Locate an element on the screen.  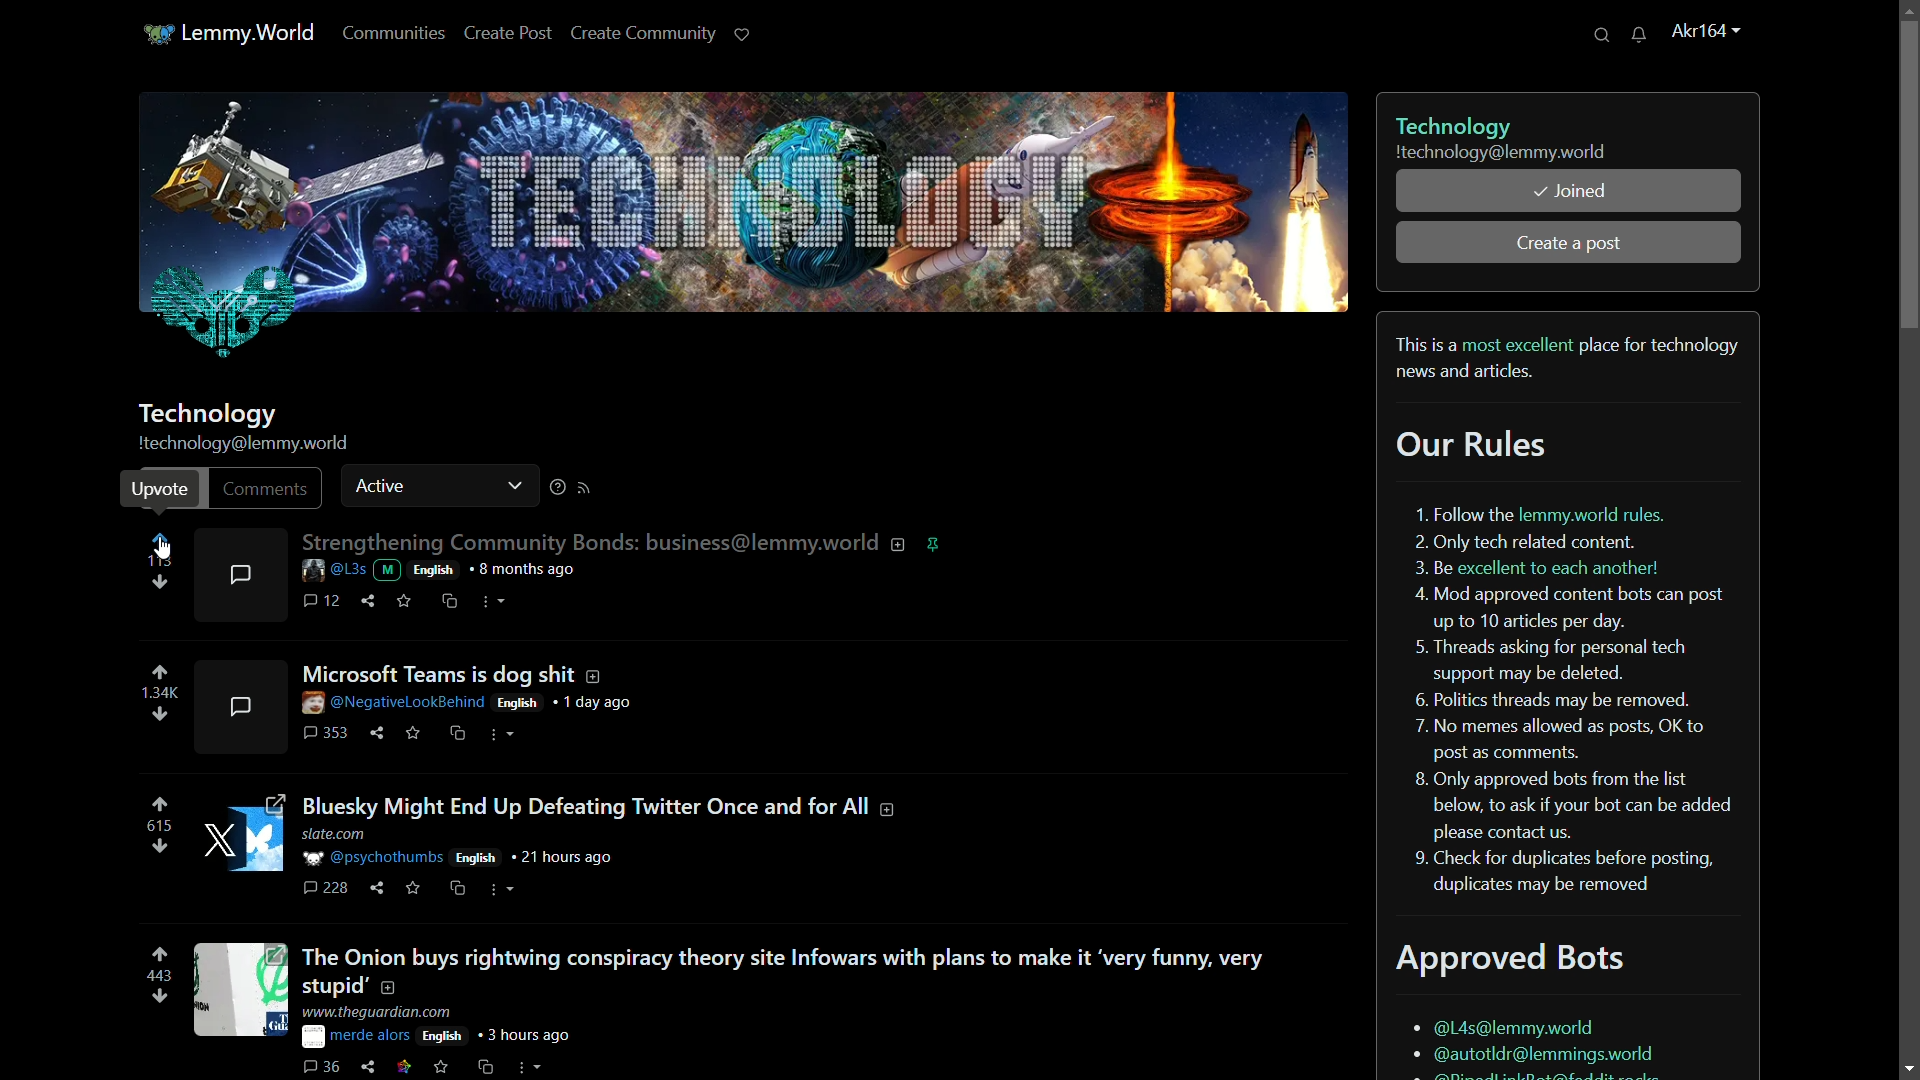
number of votes is located at coordinates (160, 975).